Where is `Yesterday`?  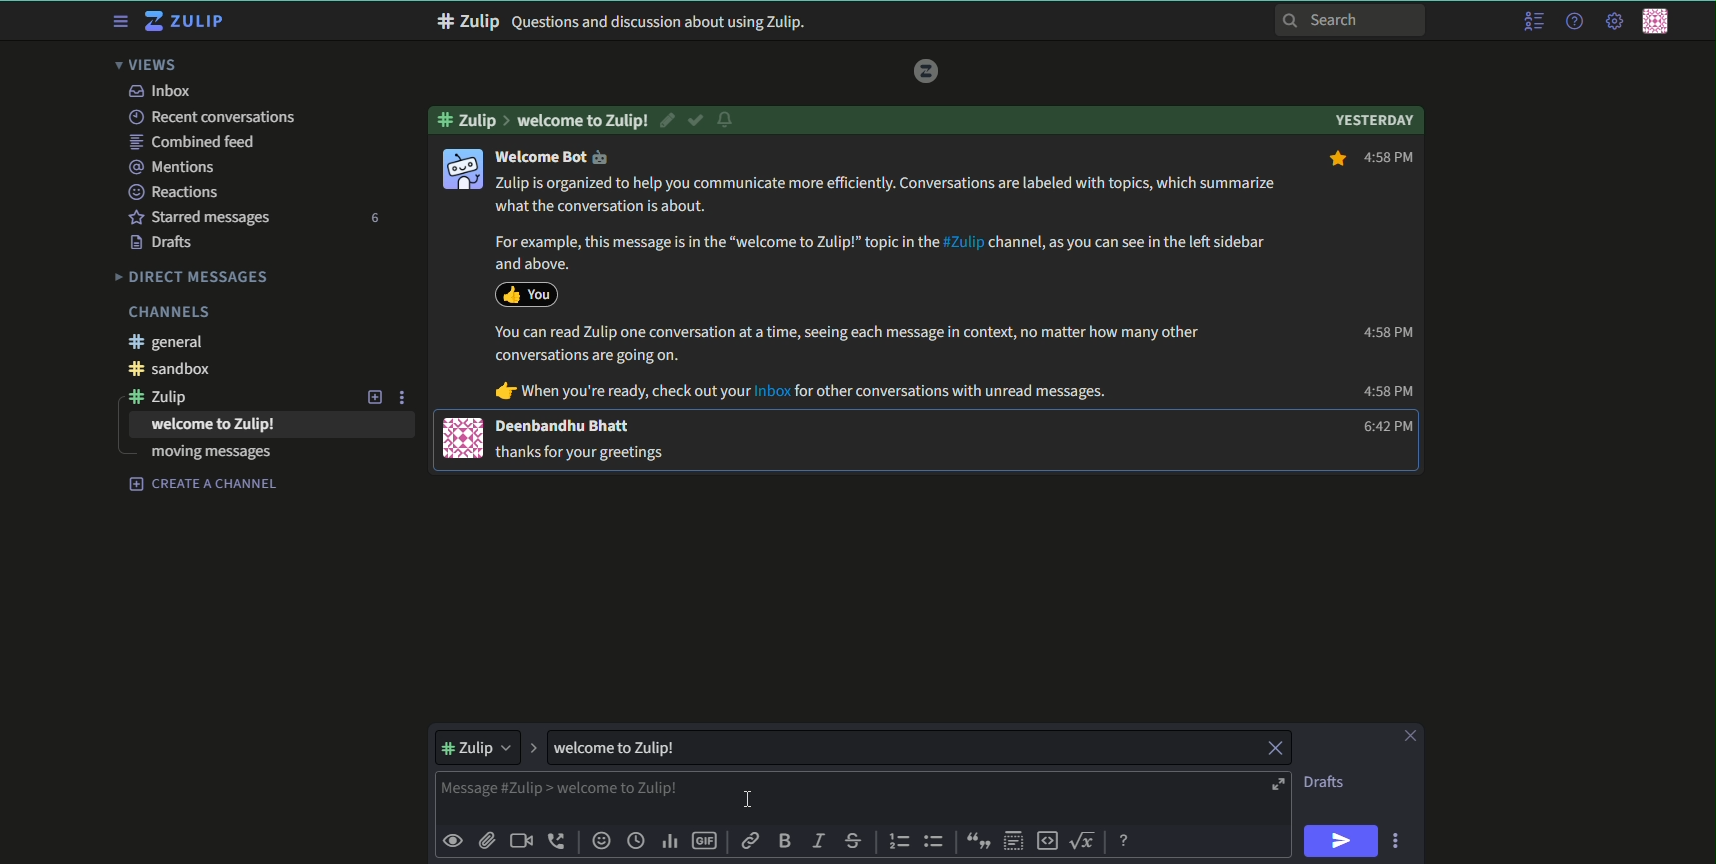
Yesterday is located at coordinates (1374, 118).